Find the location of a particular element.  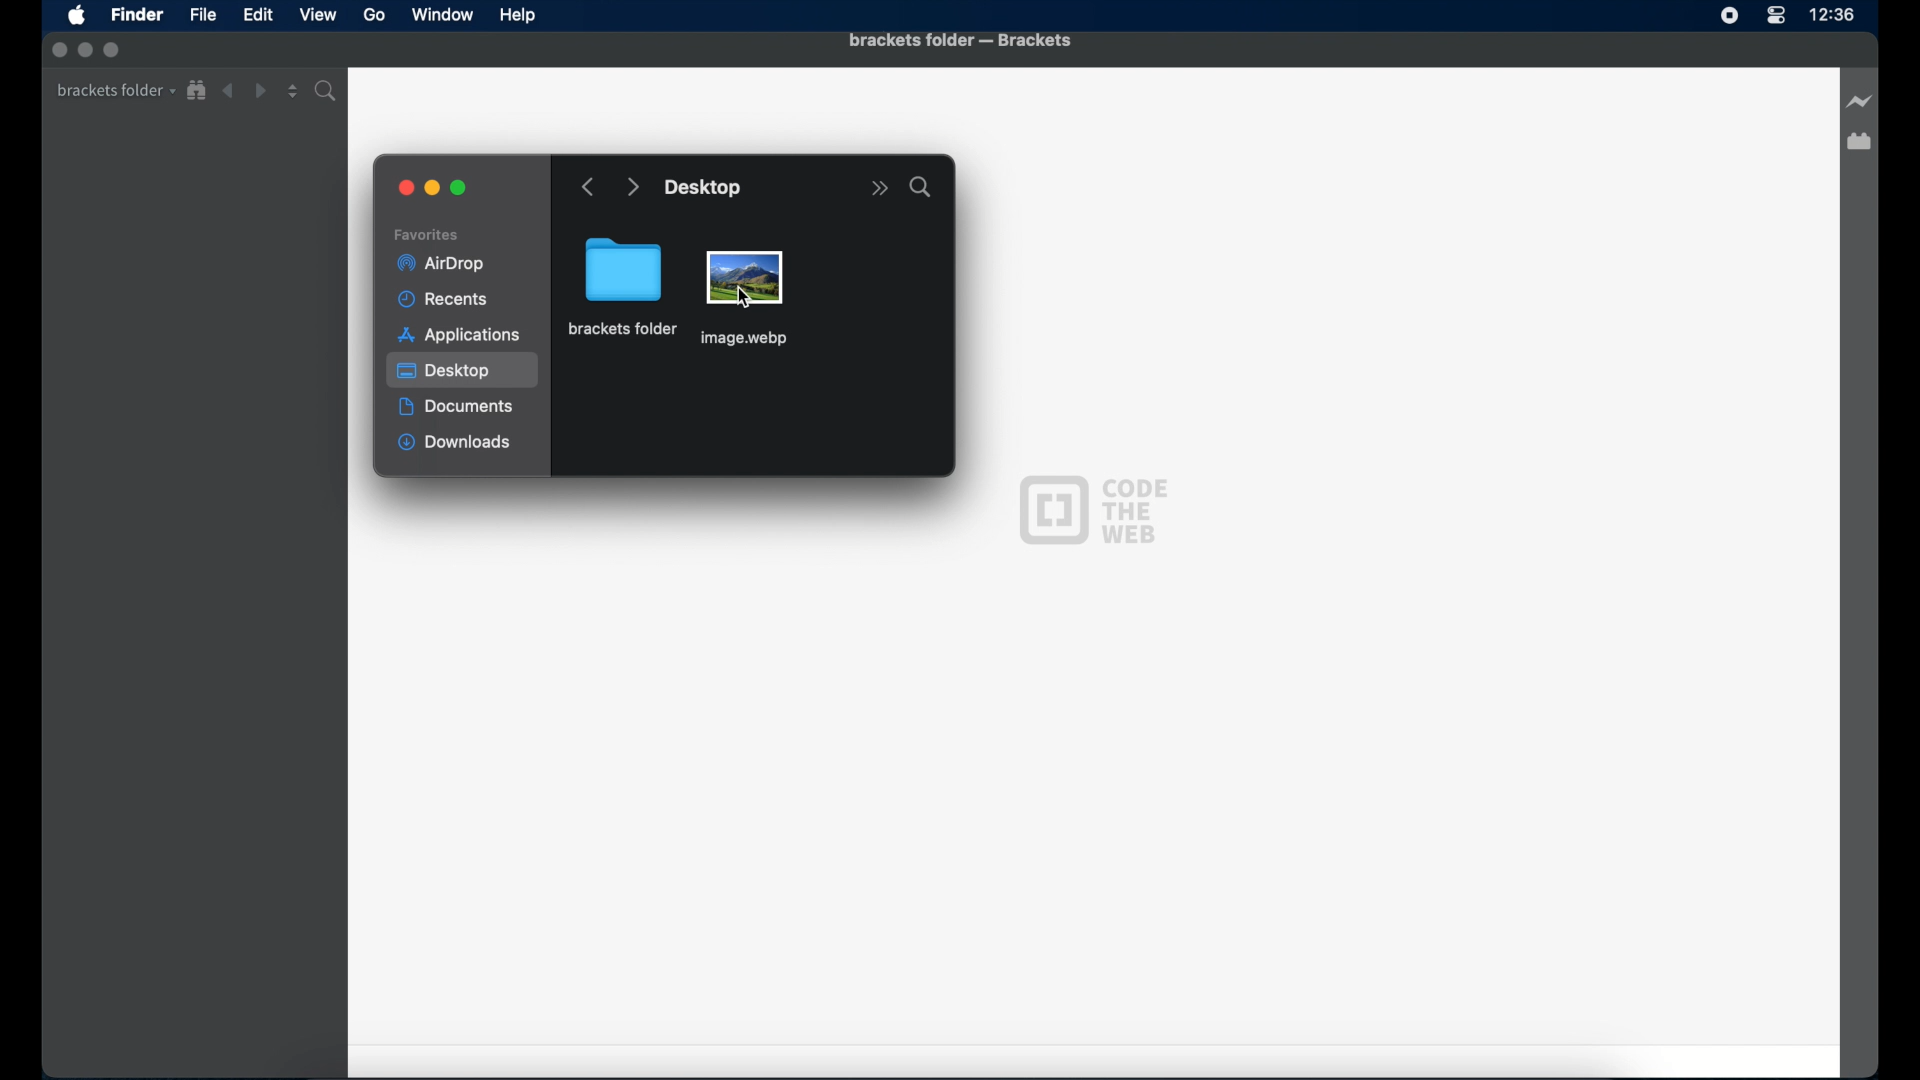

desktop is located at coordinates (705, 189).